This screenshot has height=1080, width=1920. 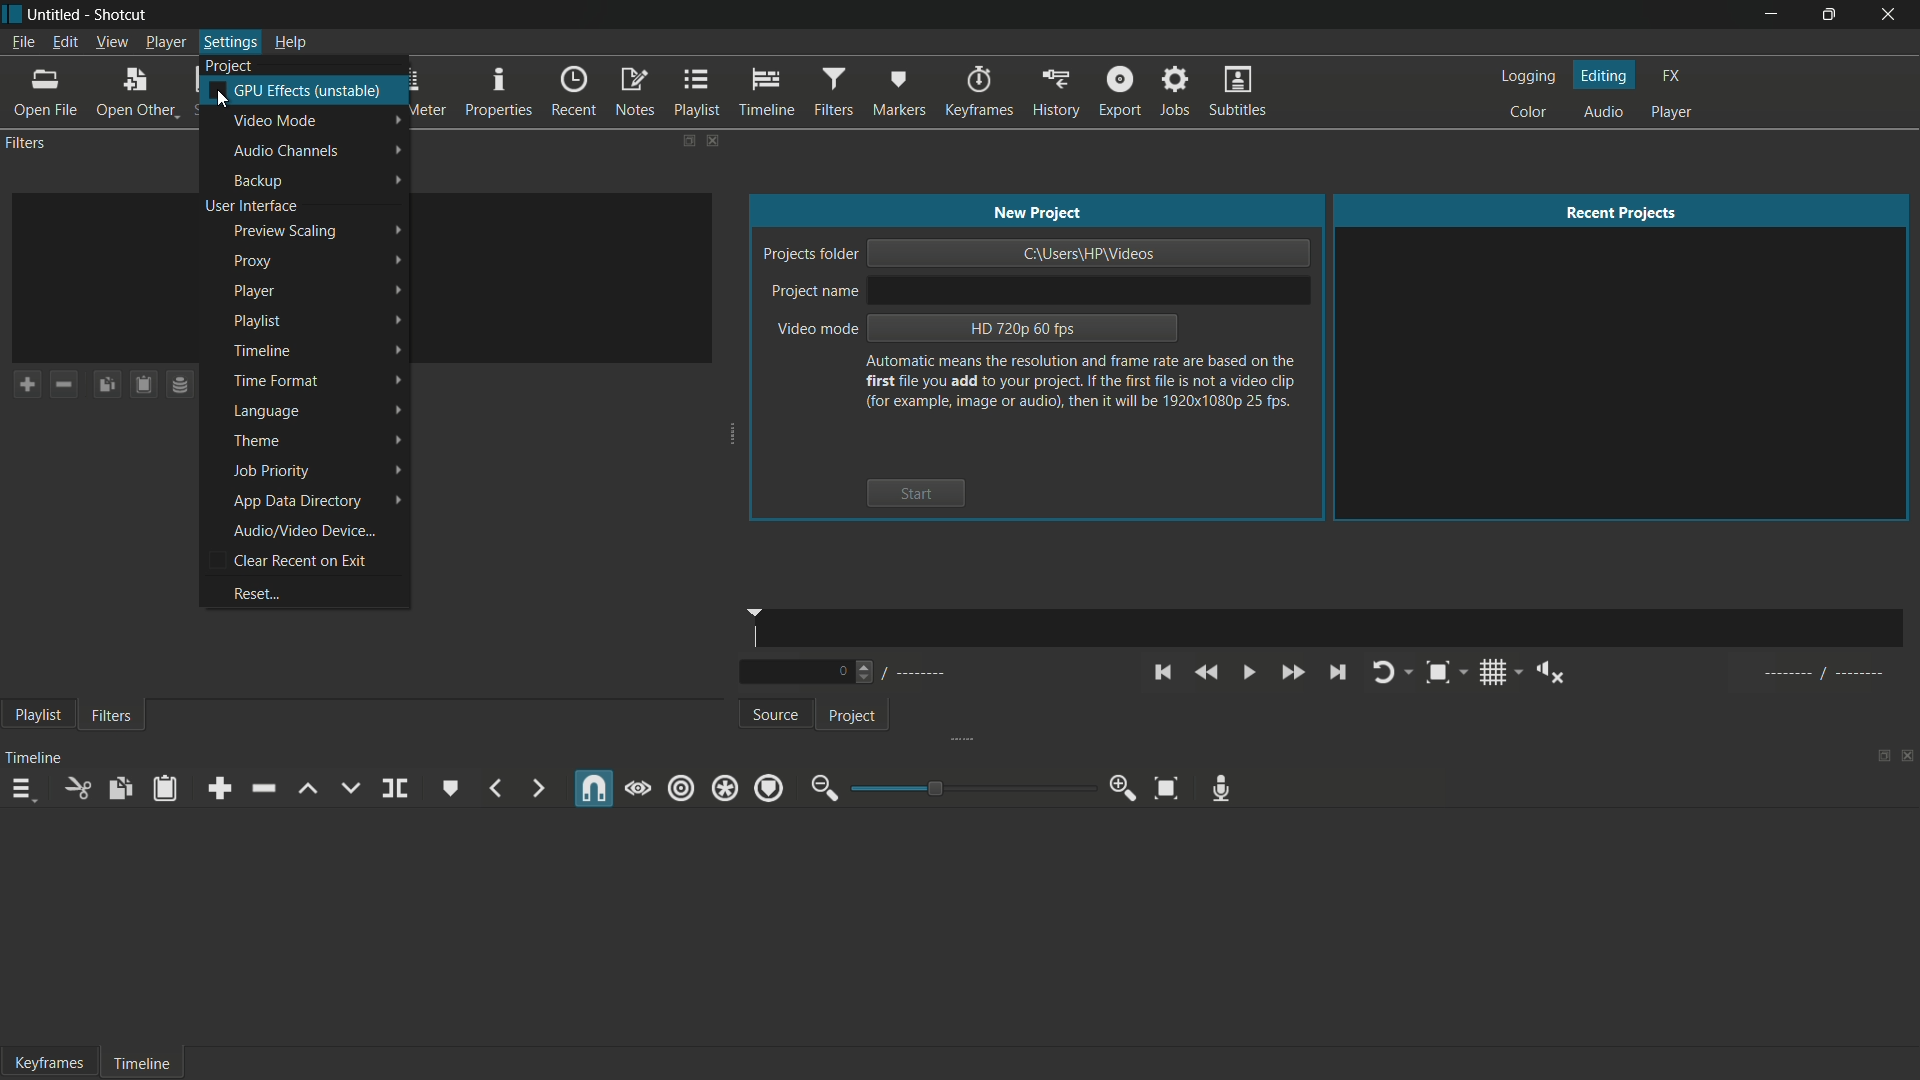 What do you see at coordinates (145, 384) in the screenshot?
I see `paste filters` at bounding box center [145, 384].